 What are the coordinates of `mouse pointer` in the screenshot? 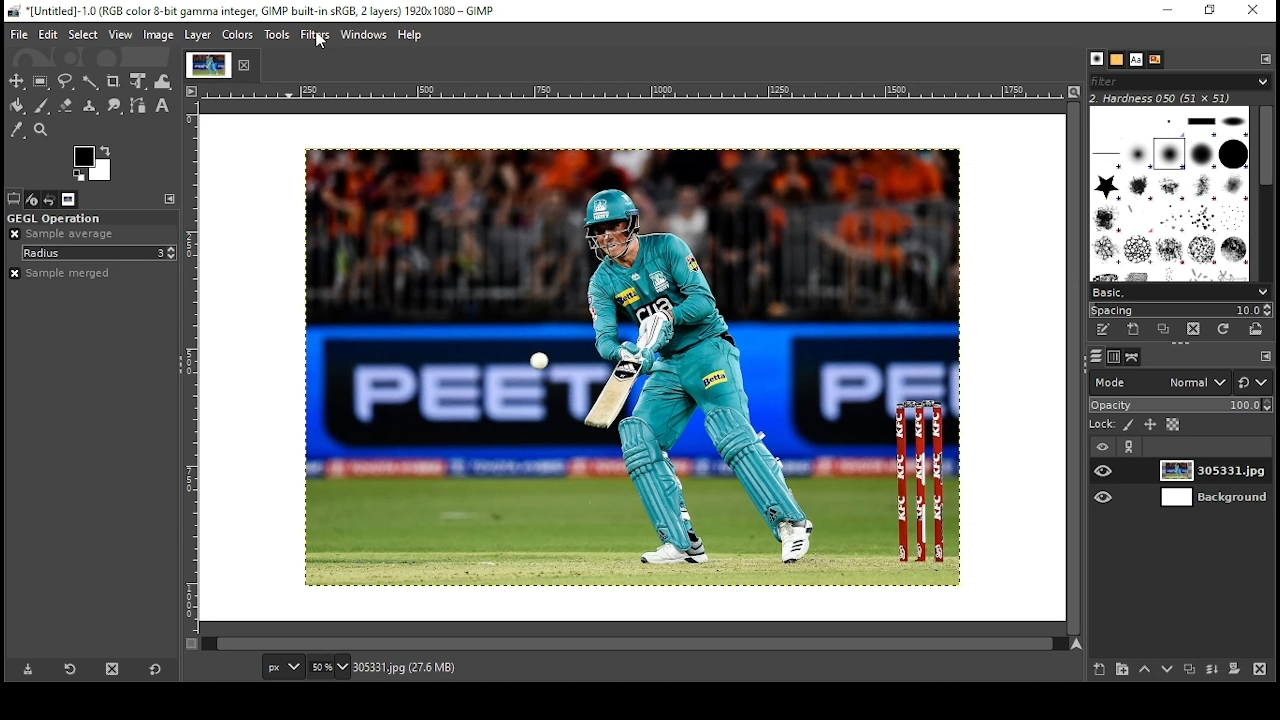 It's located at (315, 45).